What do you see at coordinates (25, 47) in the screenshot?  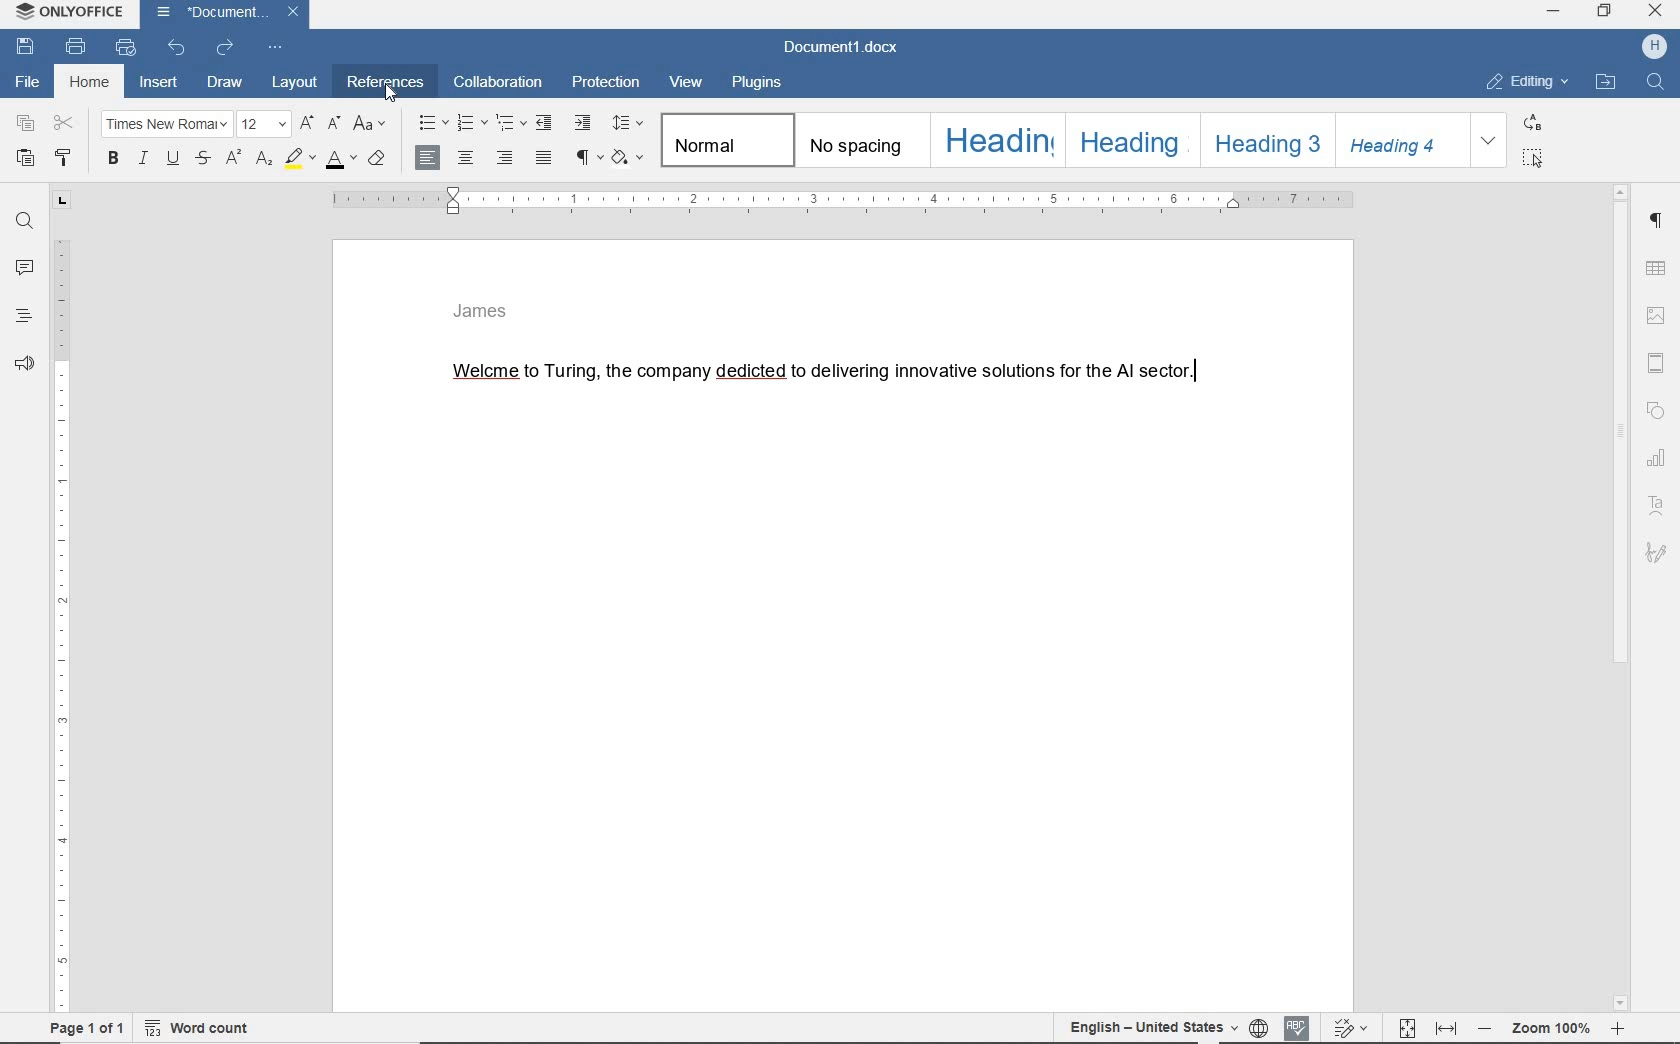 I see `save` at bounding box center [25, 47].